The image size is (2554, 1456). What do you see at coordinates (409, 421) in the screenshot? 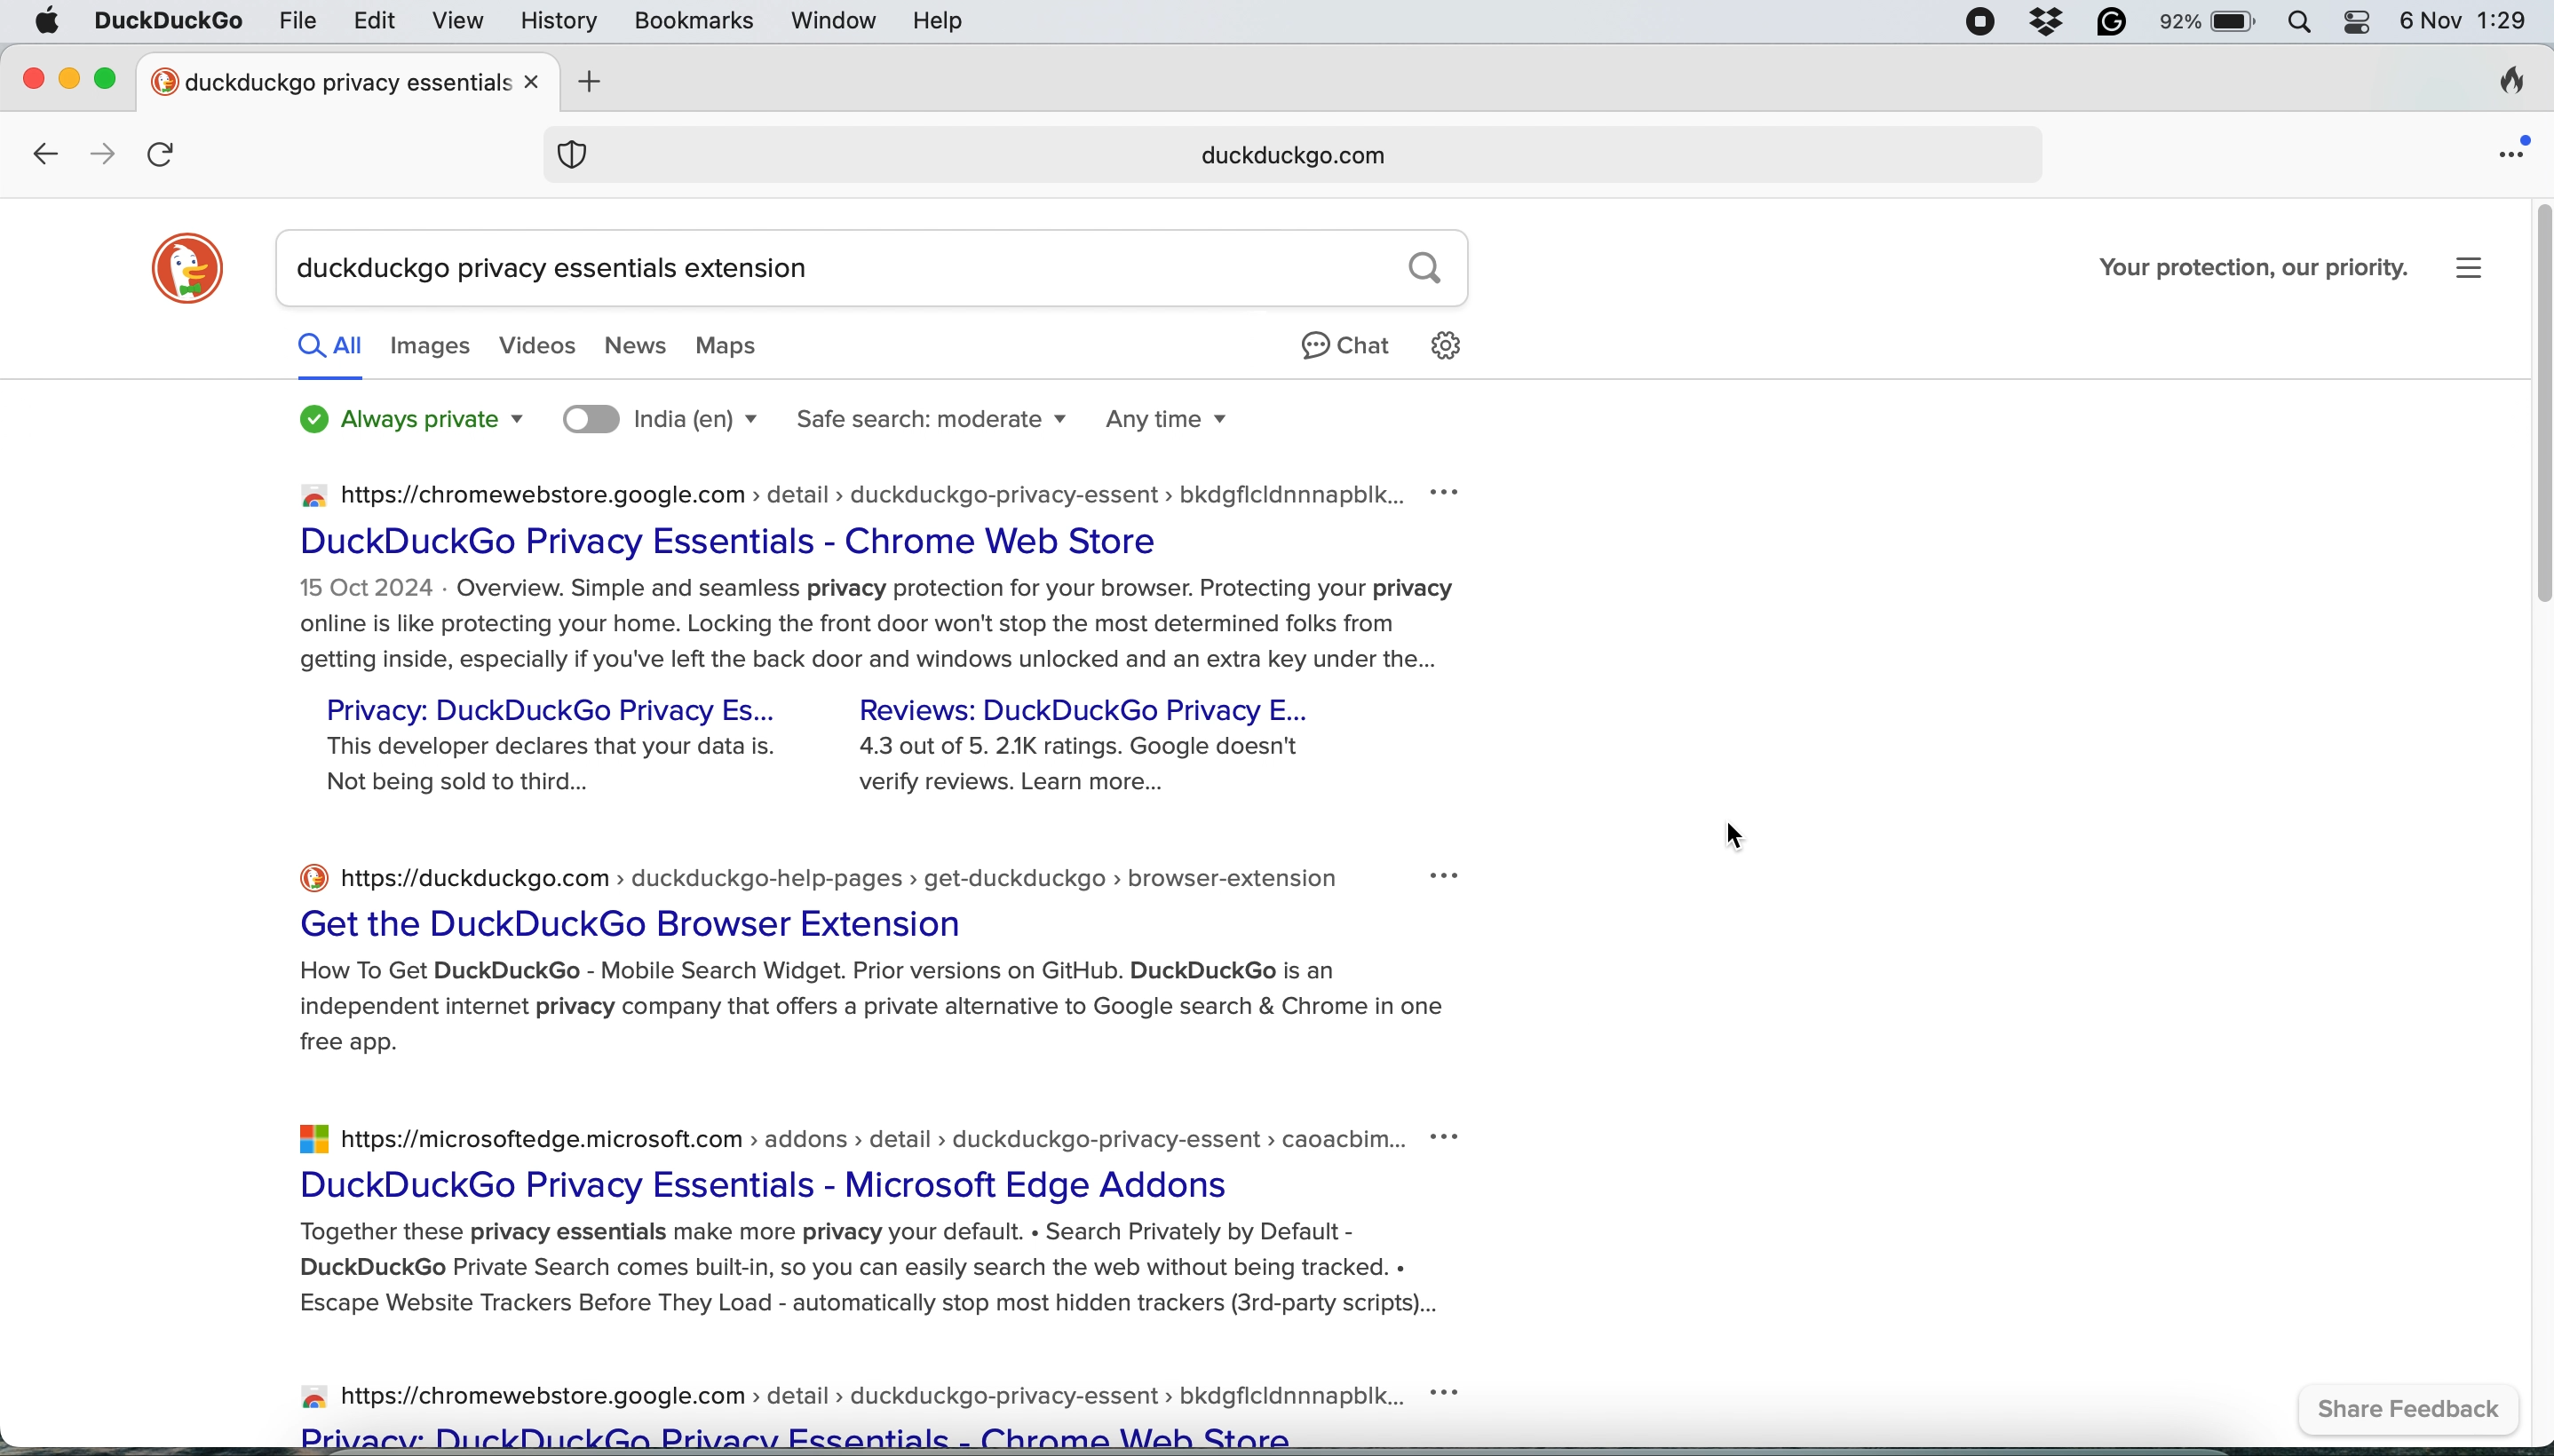
I see `always private` at bounding box center [409, 421].